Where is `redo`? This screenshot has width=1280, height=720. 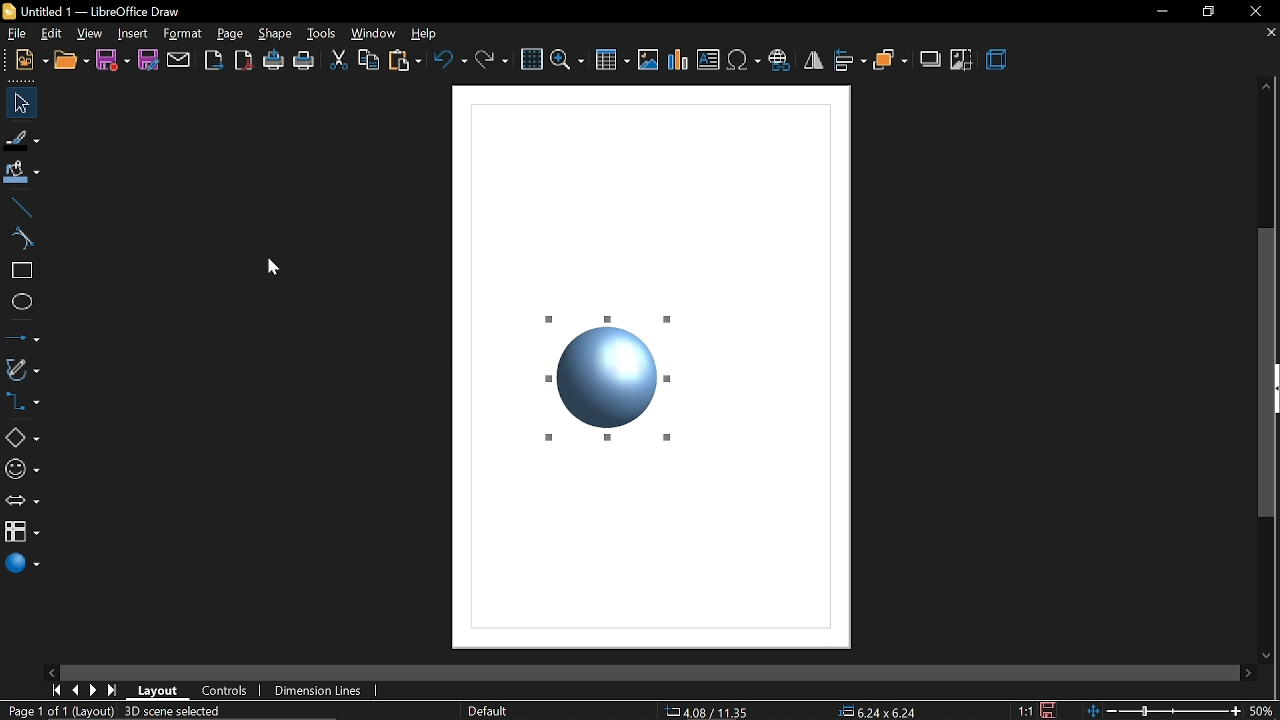 redo is located at coordinates (491, 59).